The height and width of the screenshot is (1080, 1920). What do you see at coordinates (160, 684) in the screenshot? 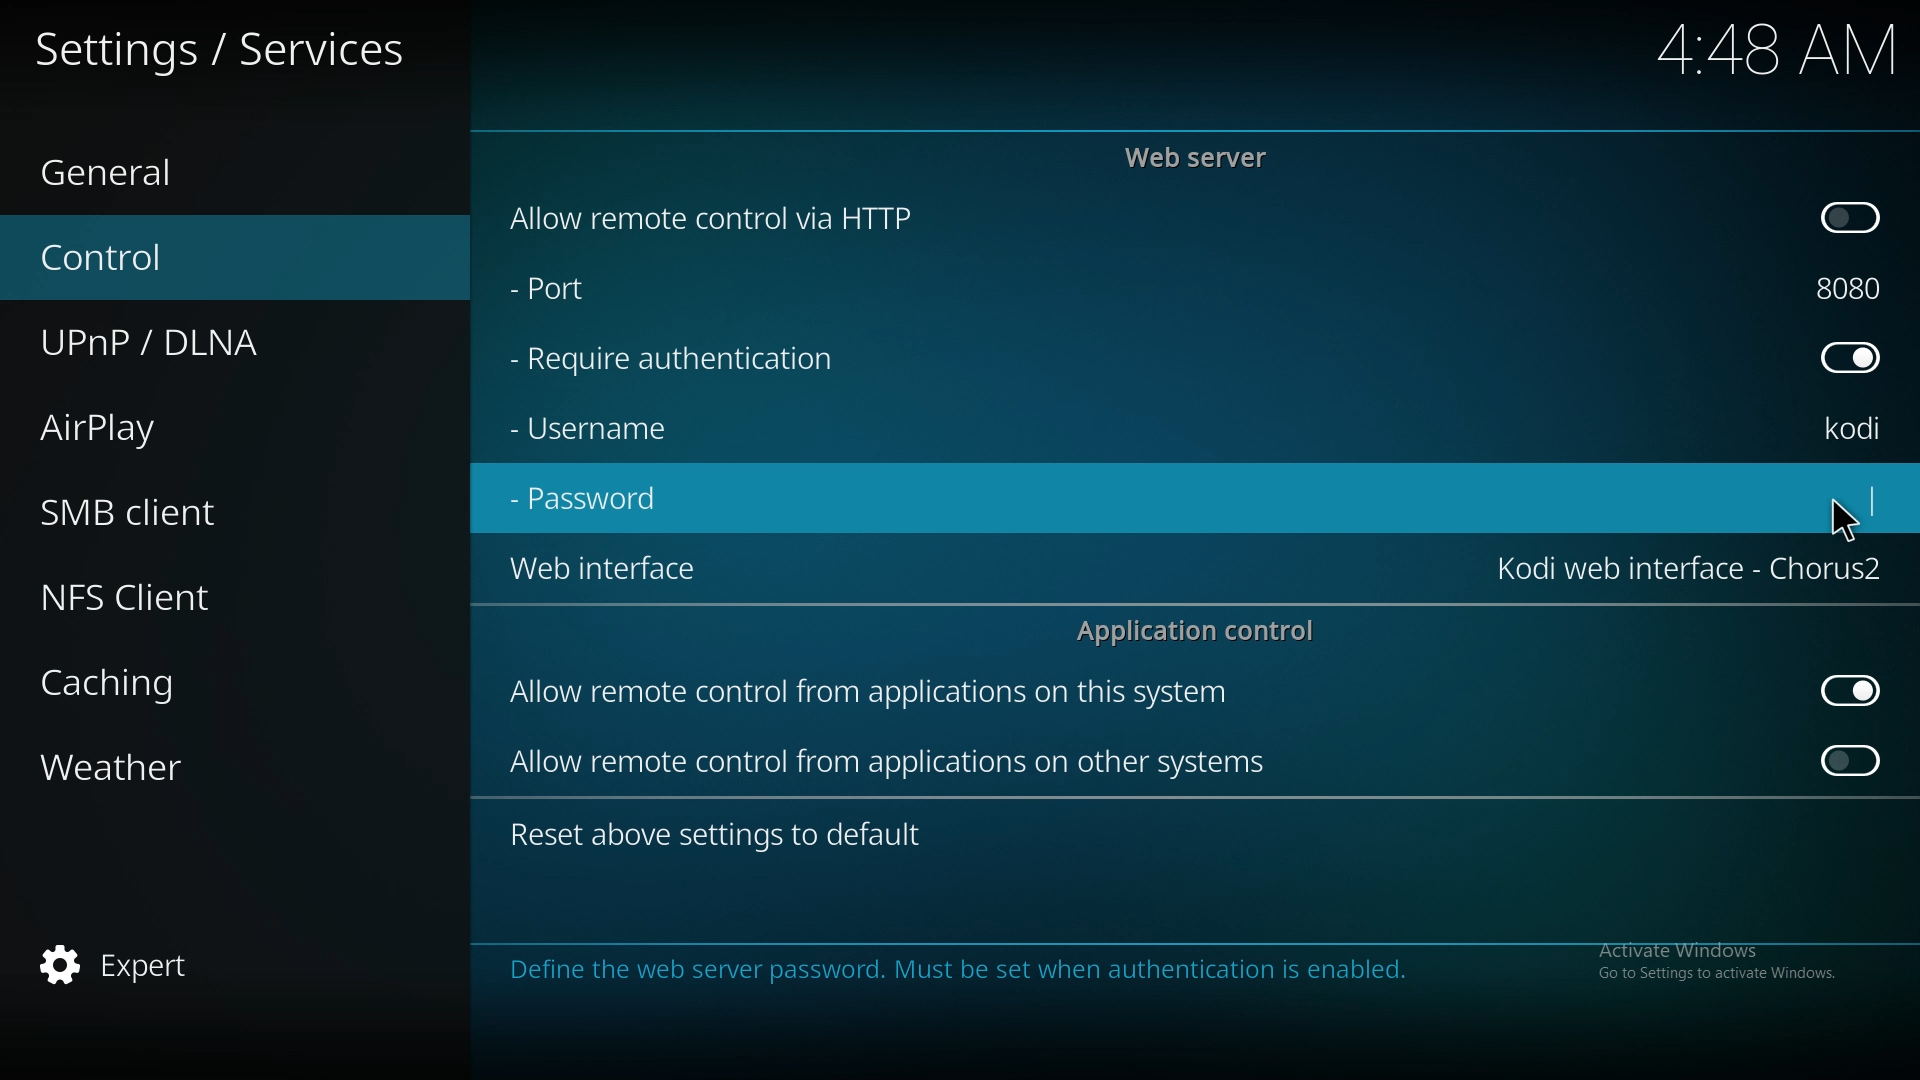
I see `caching` at bounding box center [160, 684].